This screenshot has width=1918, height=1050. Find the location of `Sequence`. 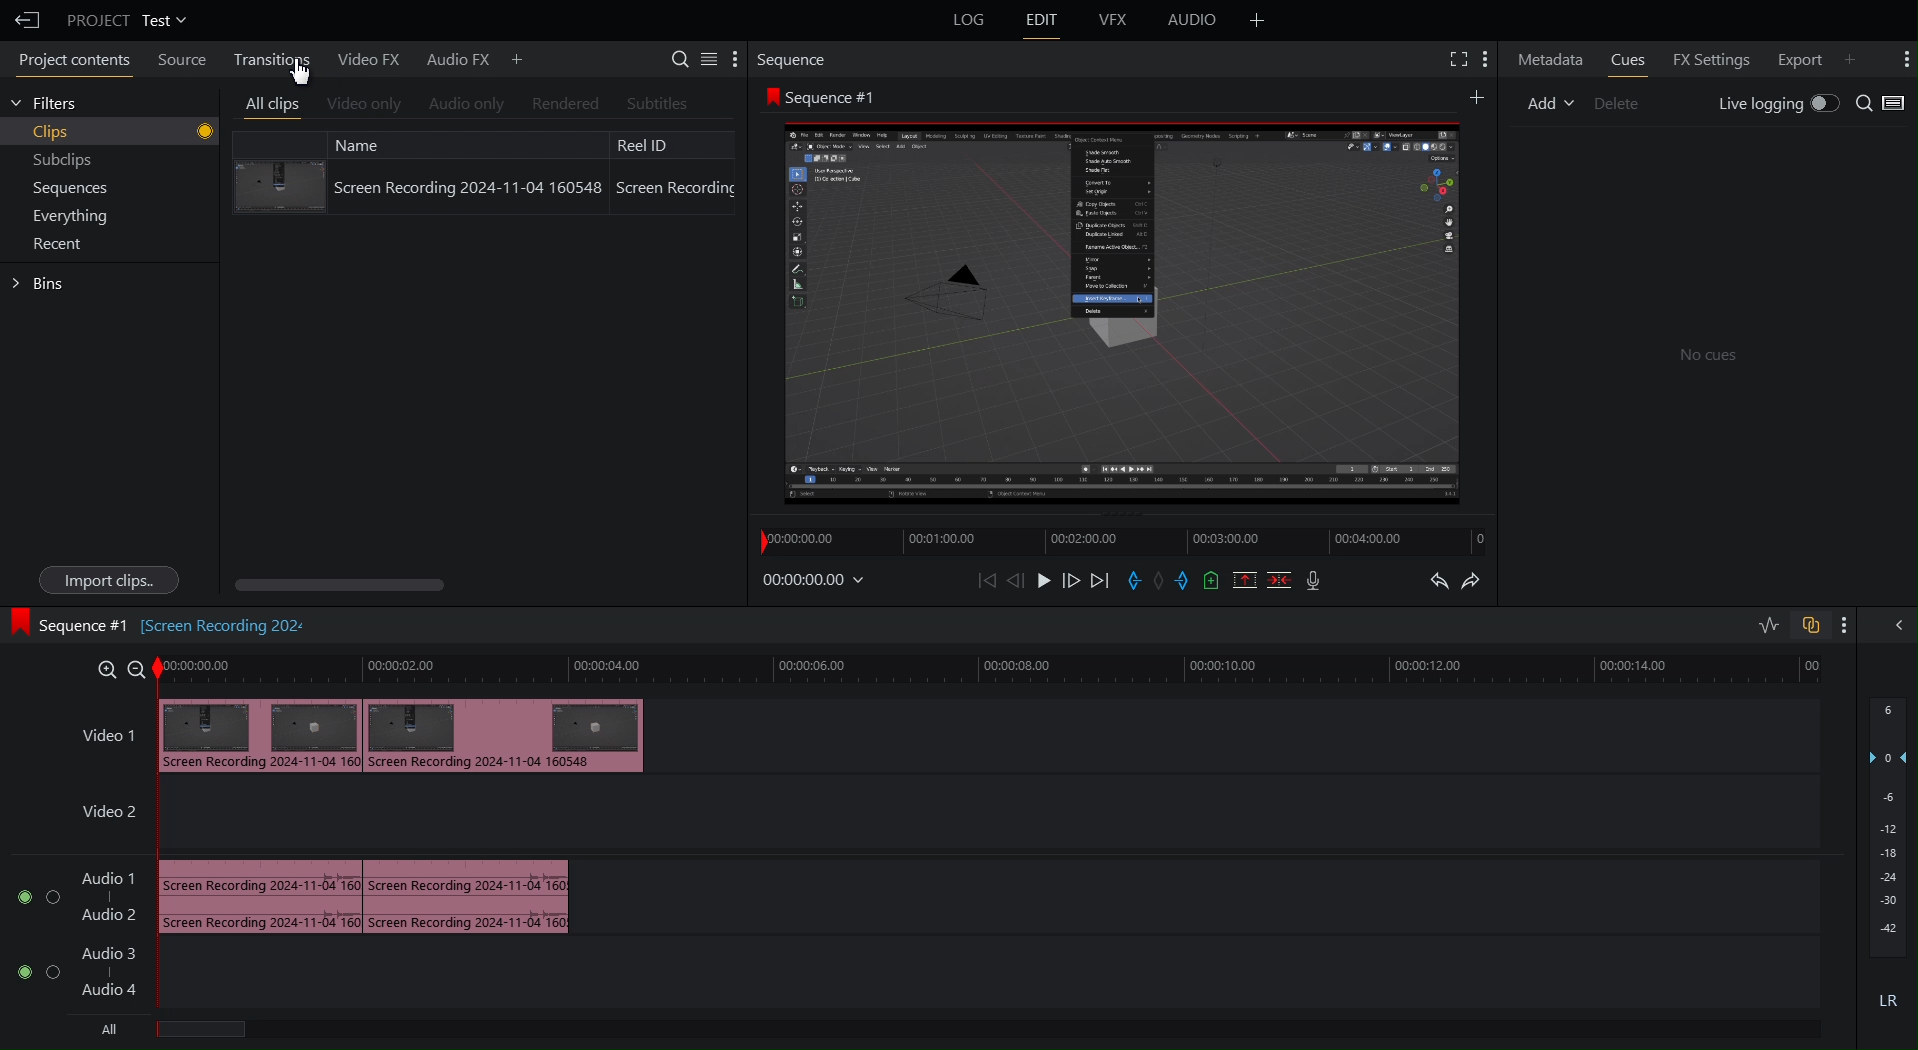

Sequence is located at coordinates (794, 60).